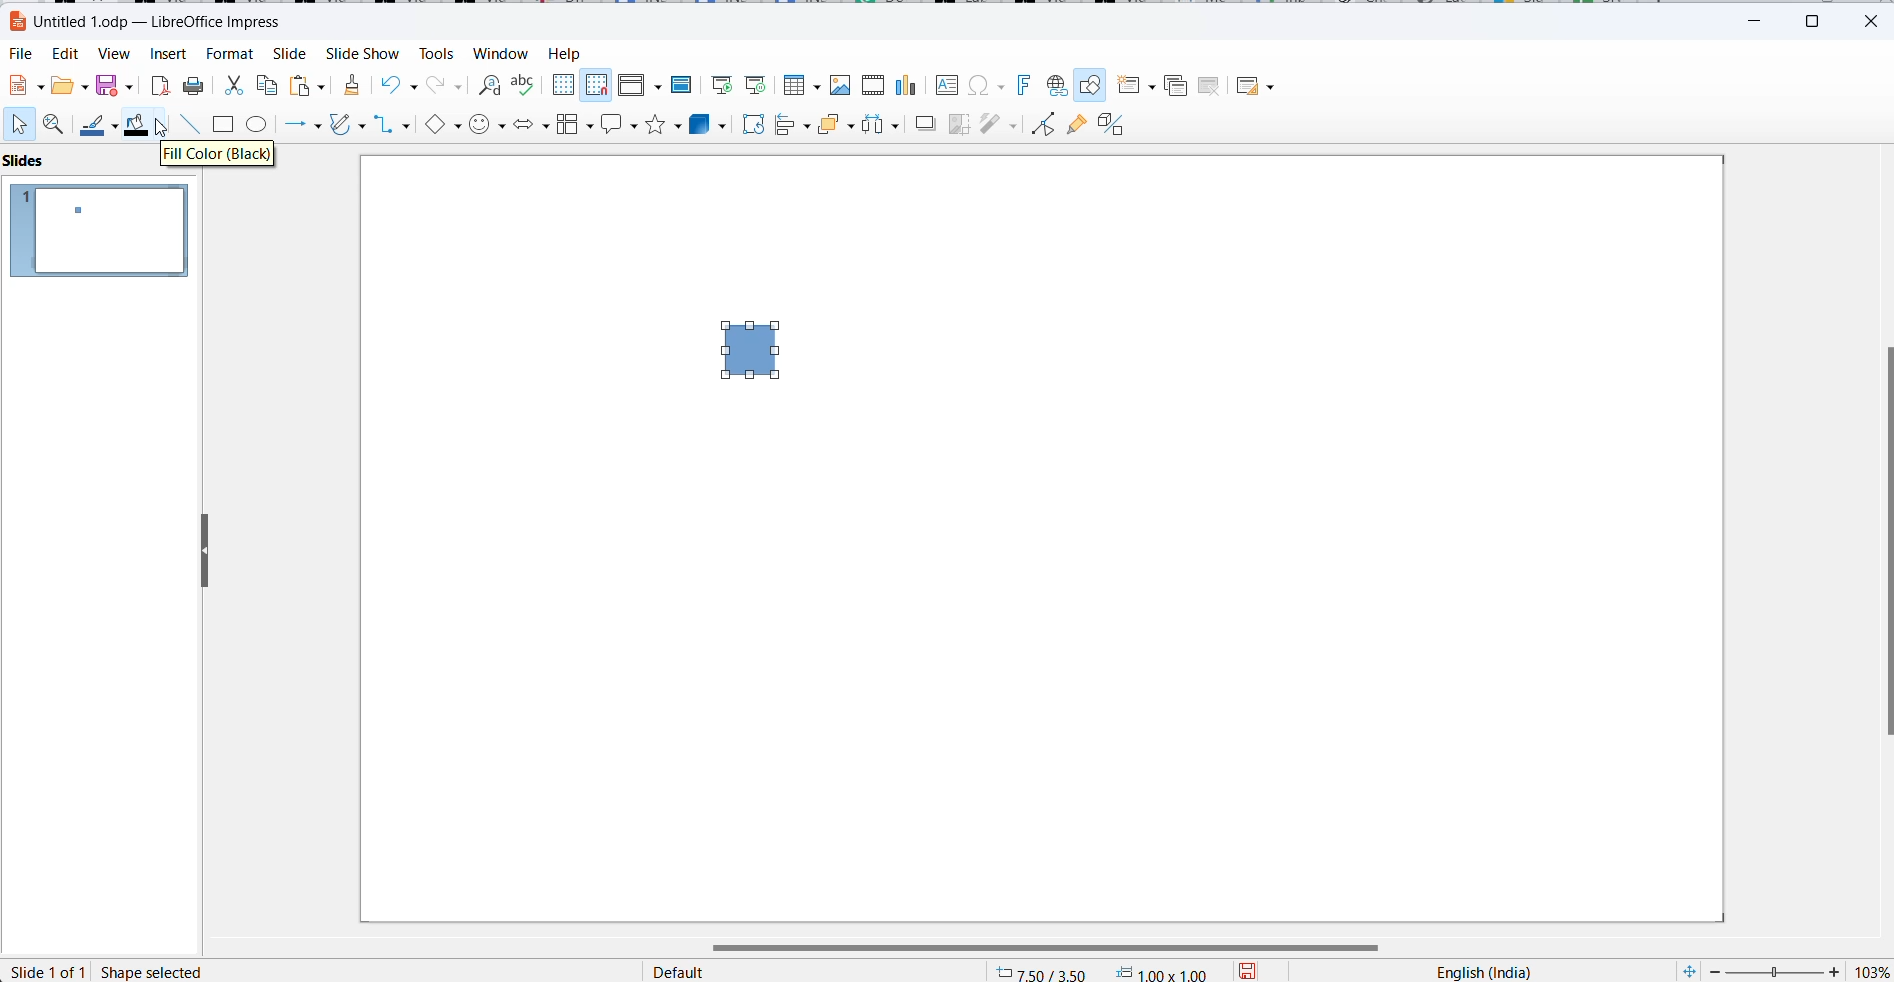 The width and height of the screenshot is (1894, 982). Describe the element at coordinates (166, 124) in the screenshot. I see `fill color options` at that location.